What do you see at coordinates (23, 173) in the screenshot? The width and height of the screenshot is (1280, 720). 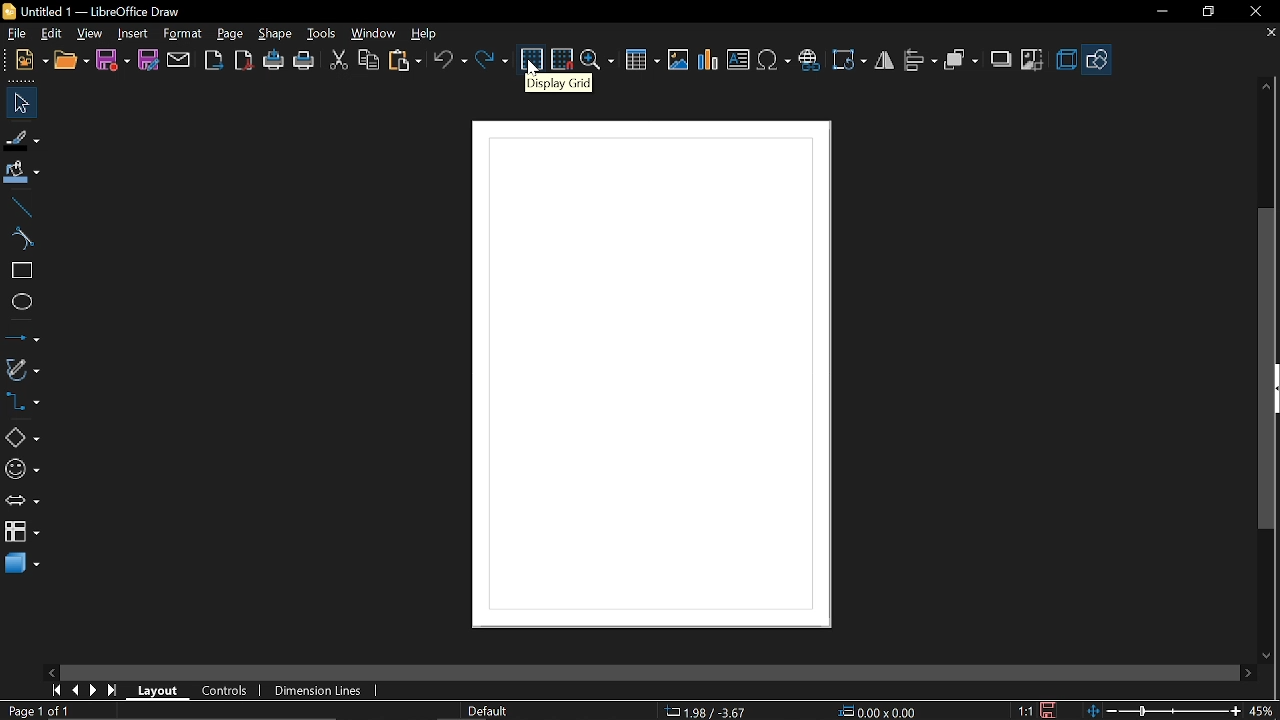 I see `fill color` at bounding box center [23, 173].